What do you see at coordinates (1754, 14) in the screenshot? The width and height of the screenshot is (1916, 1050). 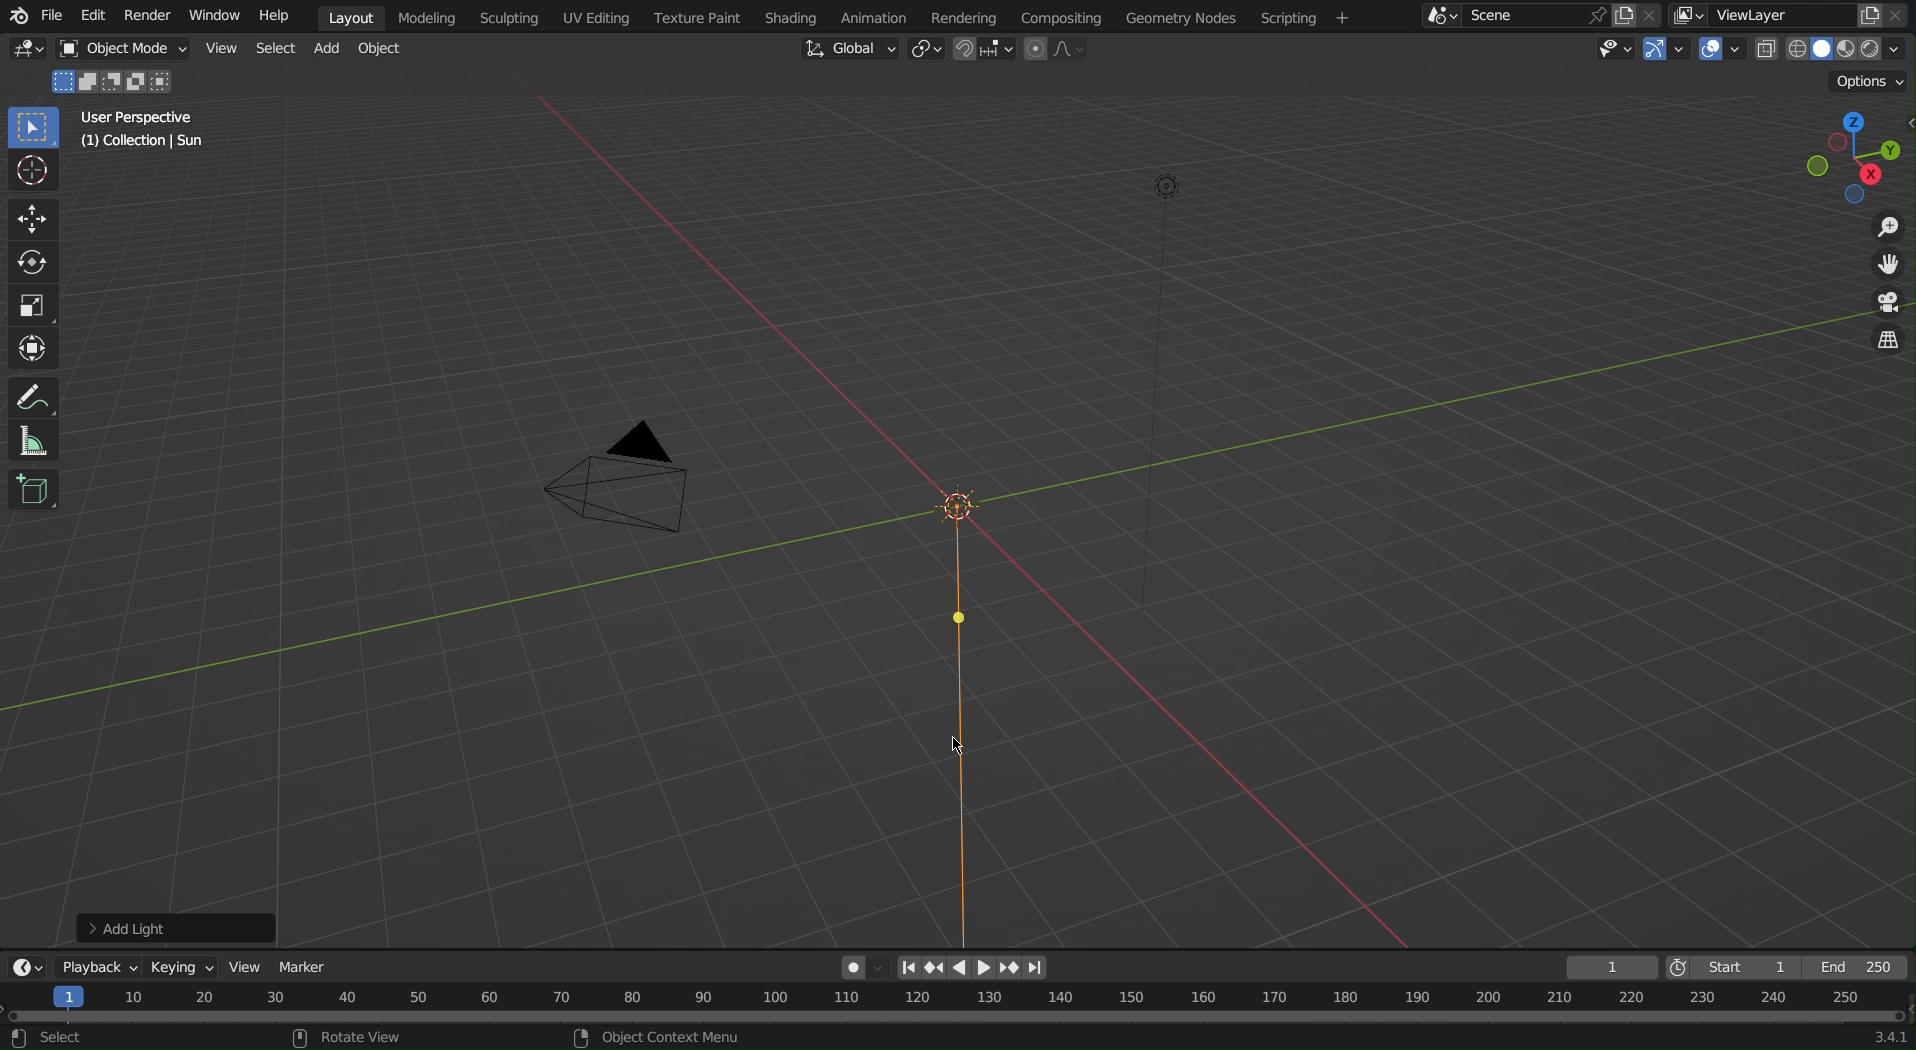 I see `View Layer` at bounding box center [1754, 14].